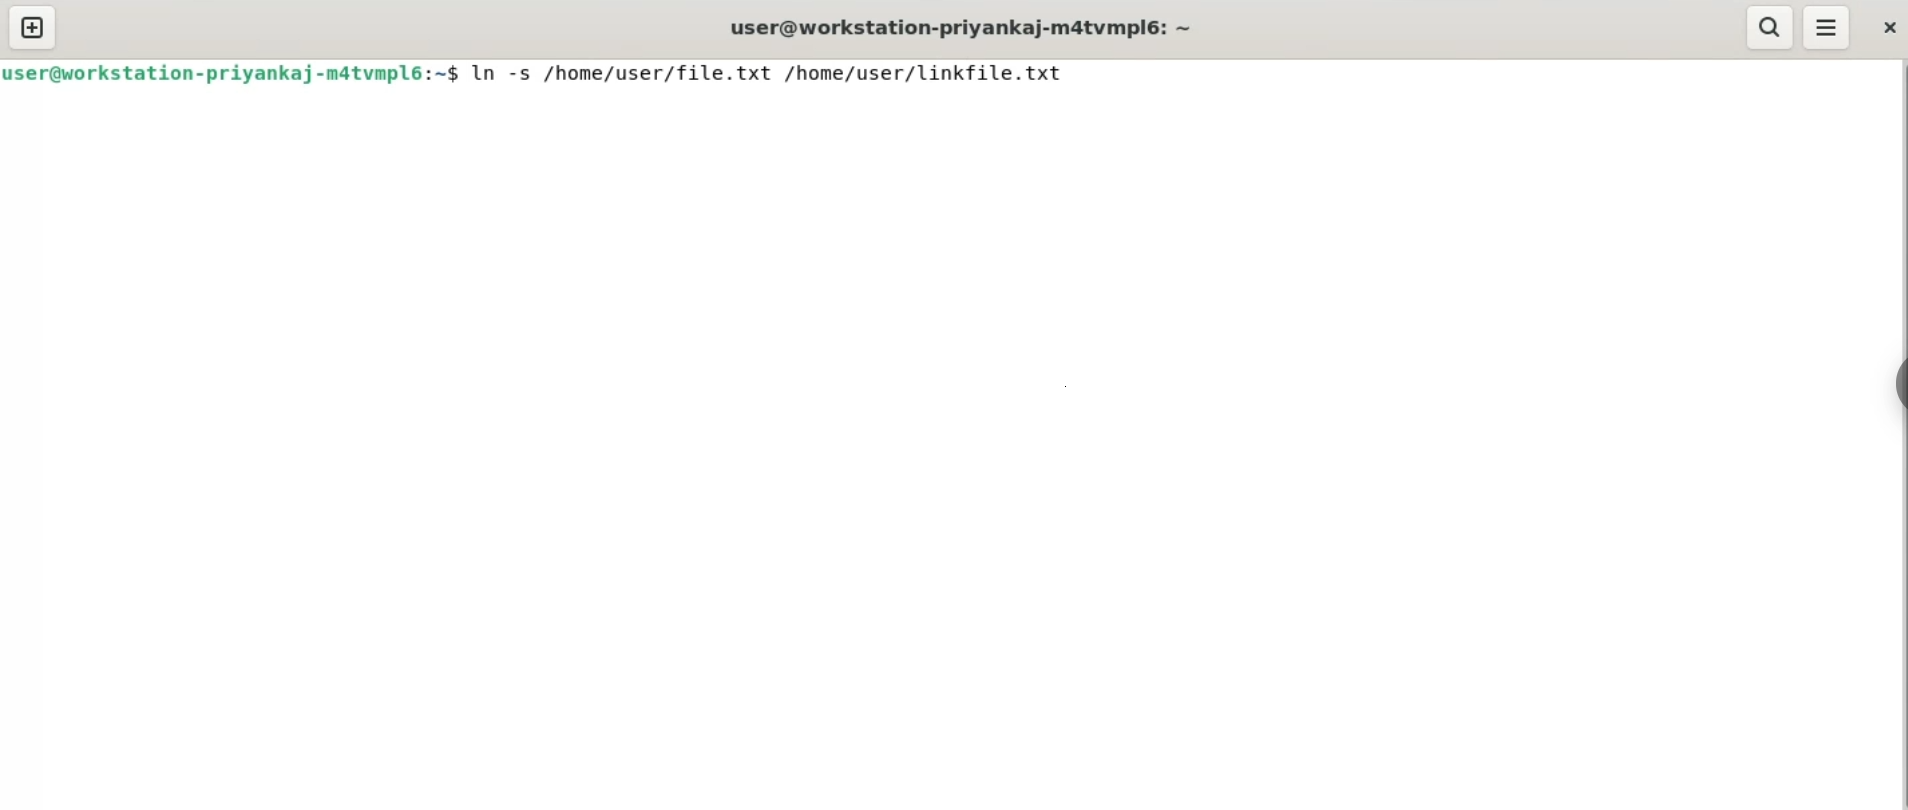  Describe the element at coordinates (956, 27) in the screenshot. I see ` user@workstation-priyanka-m4tvmpl6:~` at that location.